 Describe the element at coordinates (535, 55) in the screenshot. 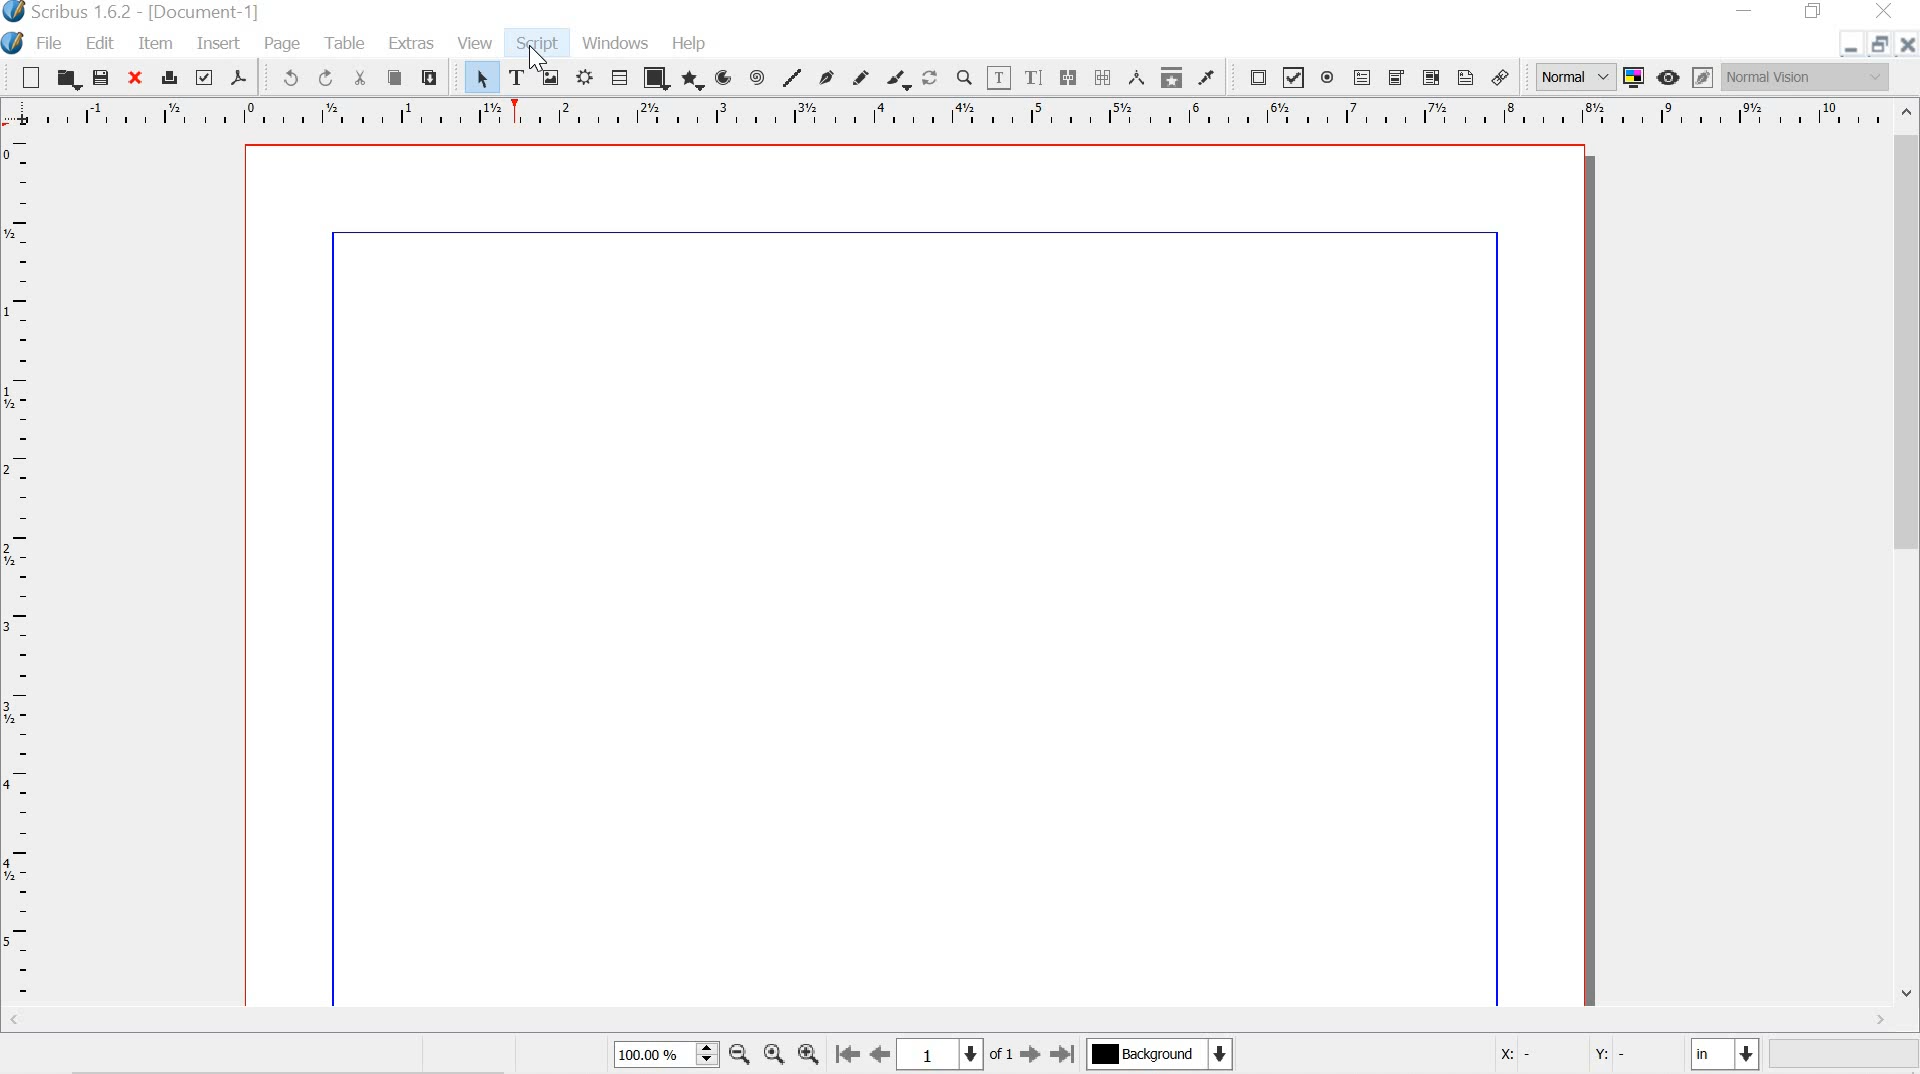

I see `cursor` at that location.